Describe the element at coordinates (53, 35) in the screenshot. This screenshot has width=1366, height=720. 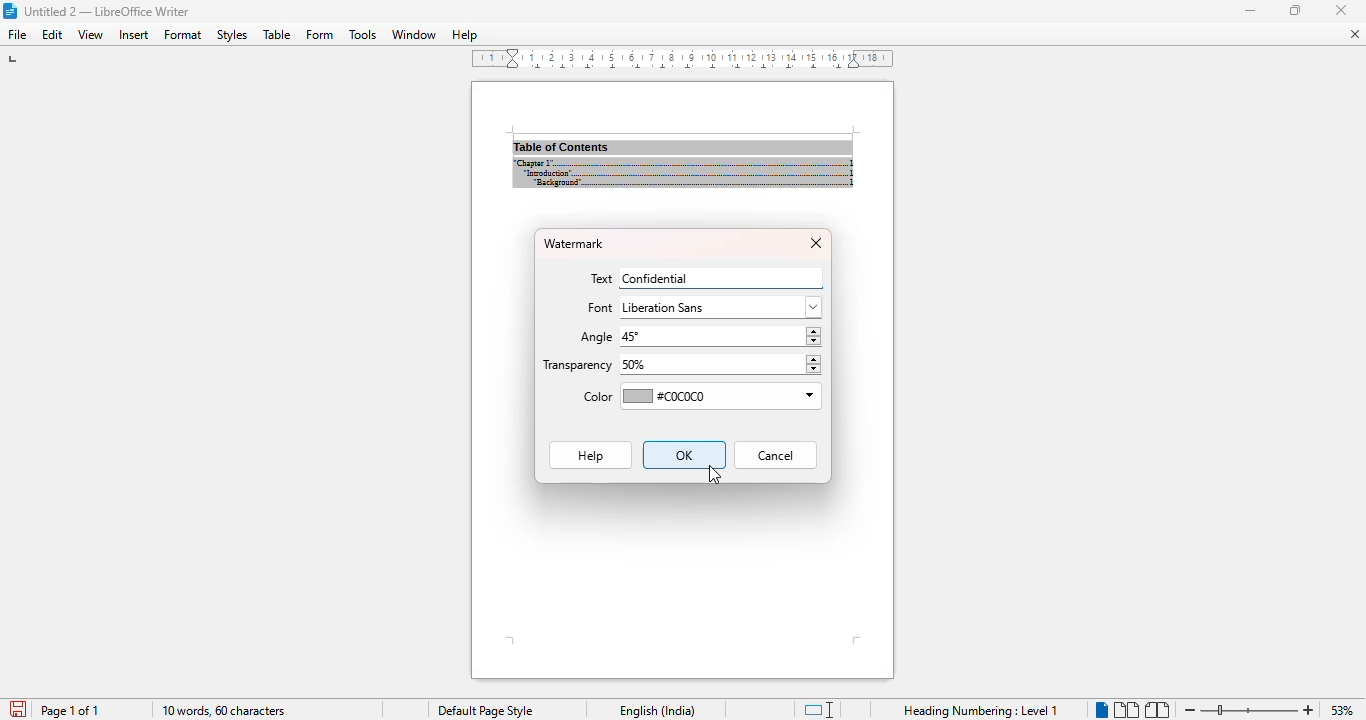
I see `edit` at that location.